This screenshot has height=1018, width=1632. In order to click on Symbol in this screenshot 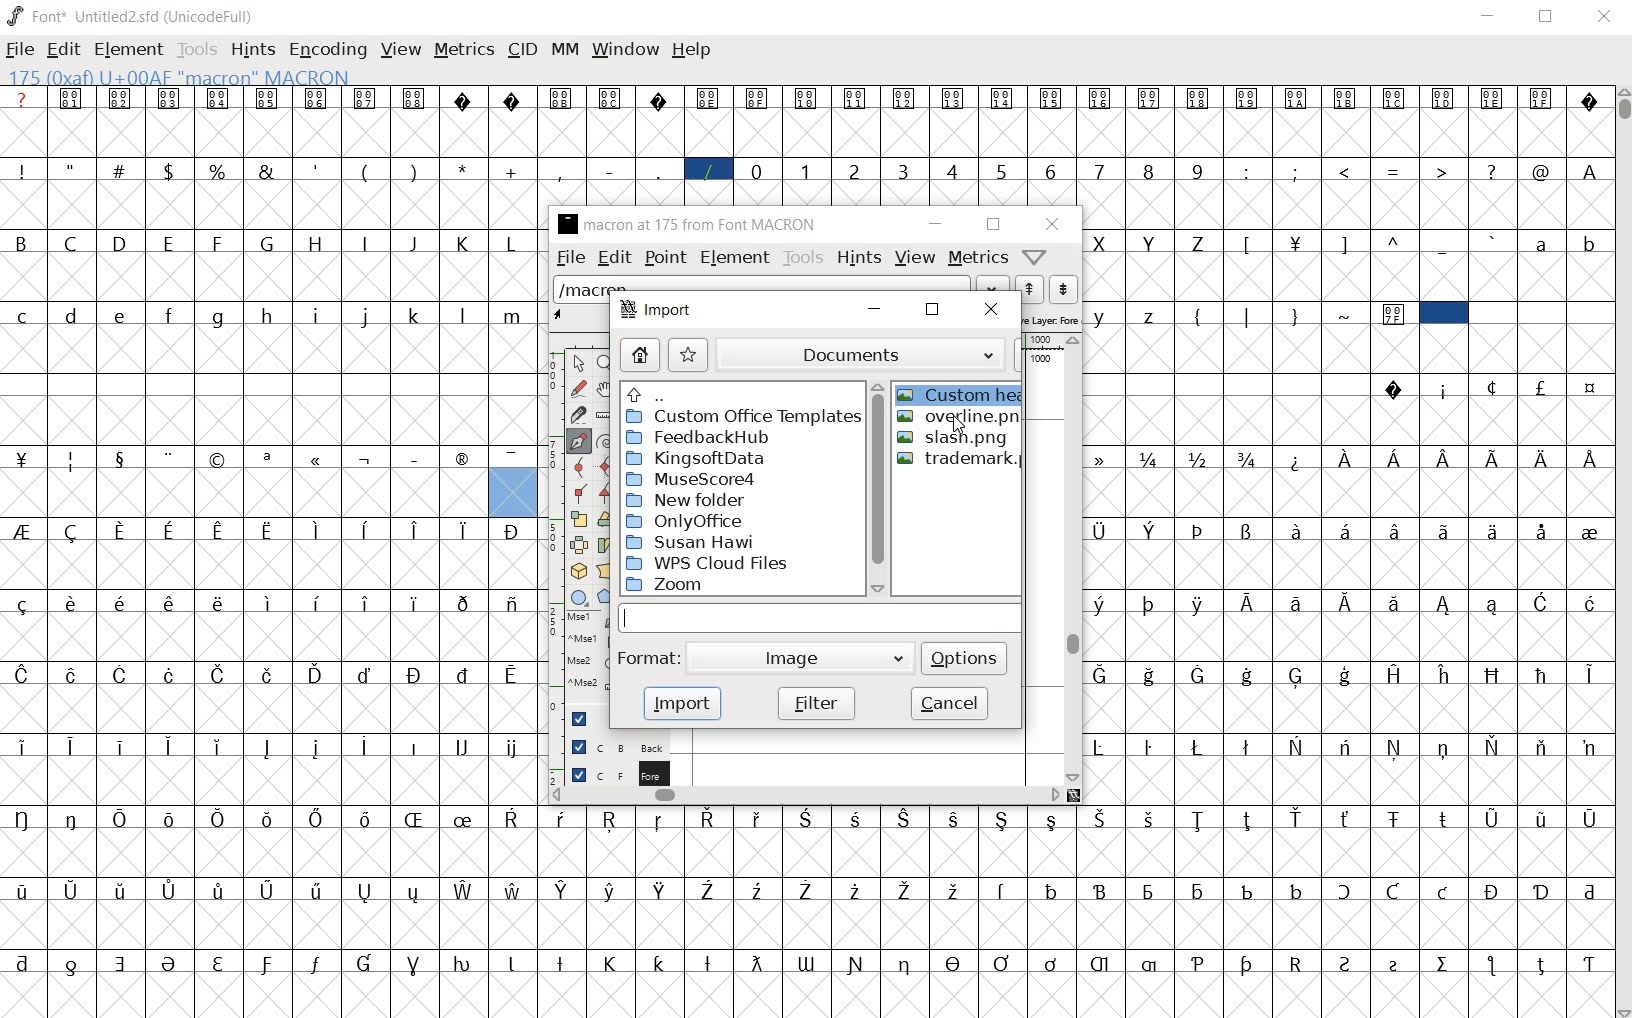, I will do `click(175, 746)`.